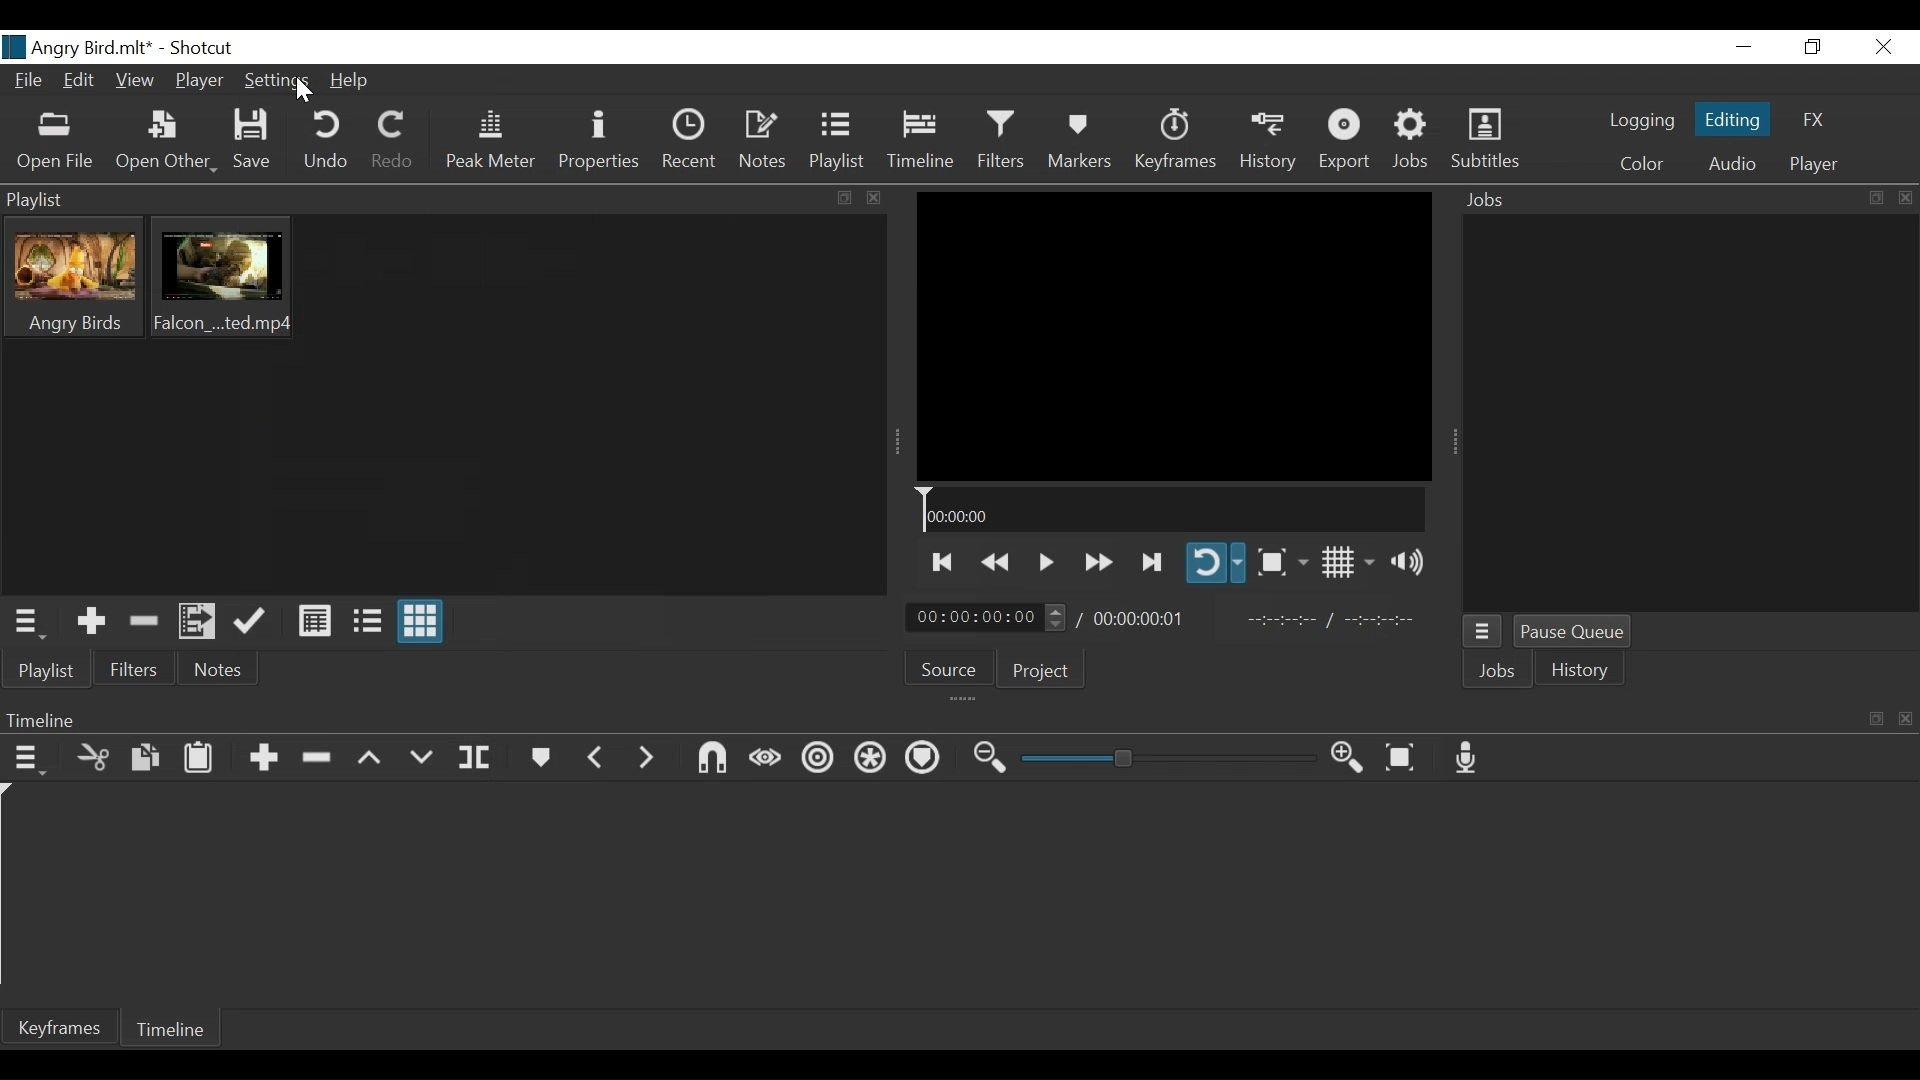  Describe the element at coordinates (1347, 140) in the screenshot. I see `Export` at that location.